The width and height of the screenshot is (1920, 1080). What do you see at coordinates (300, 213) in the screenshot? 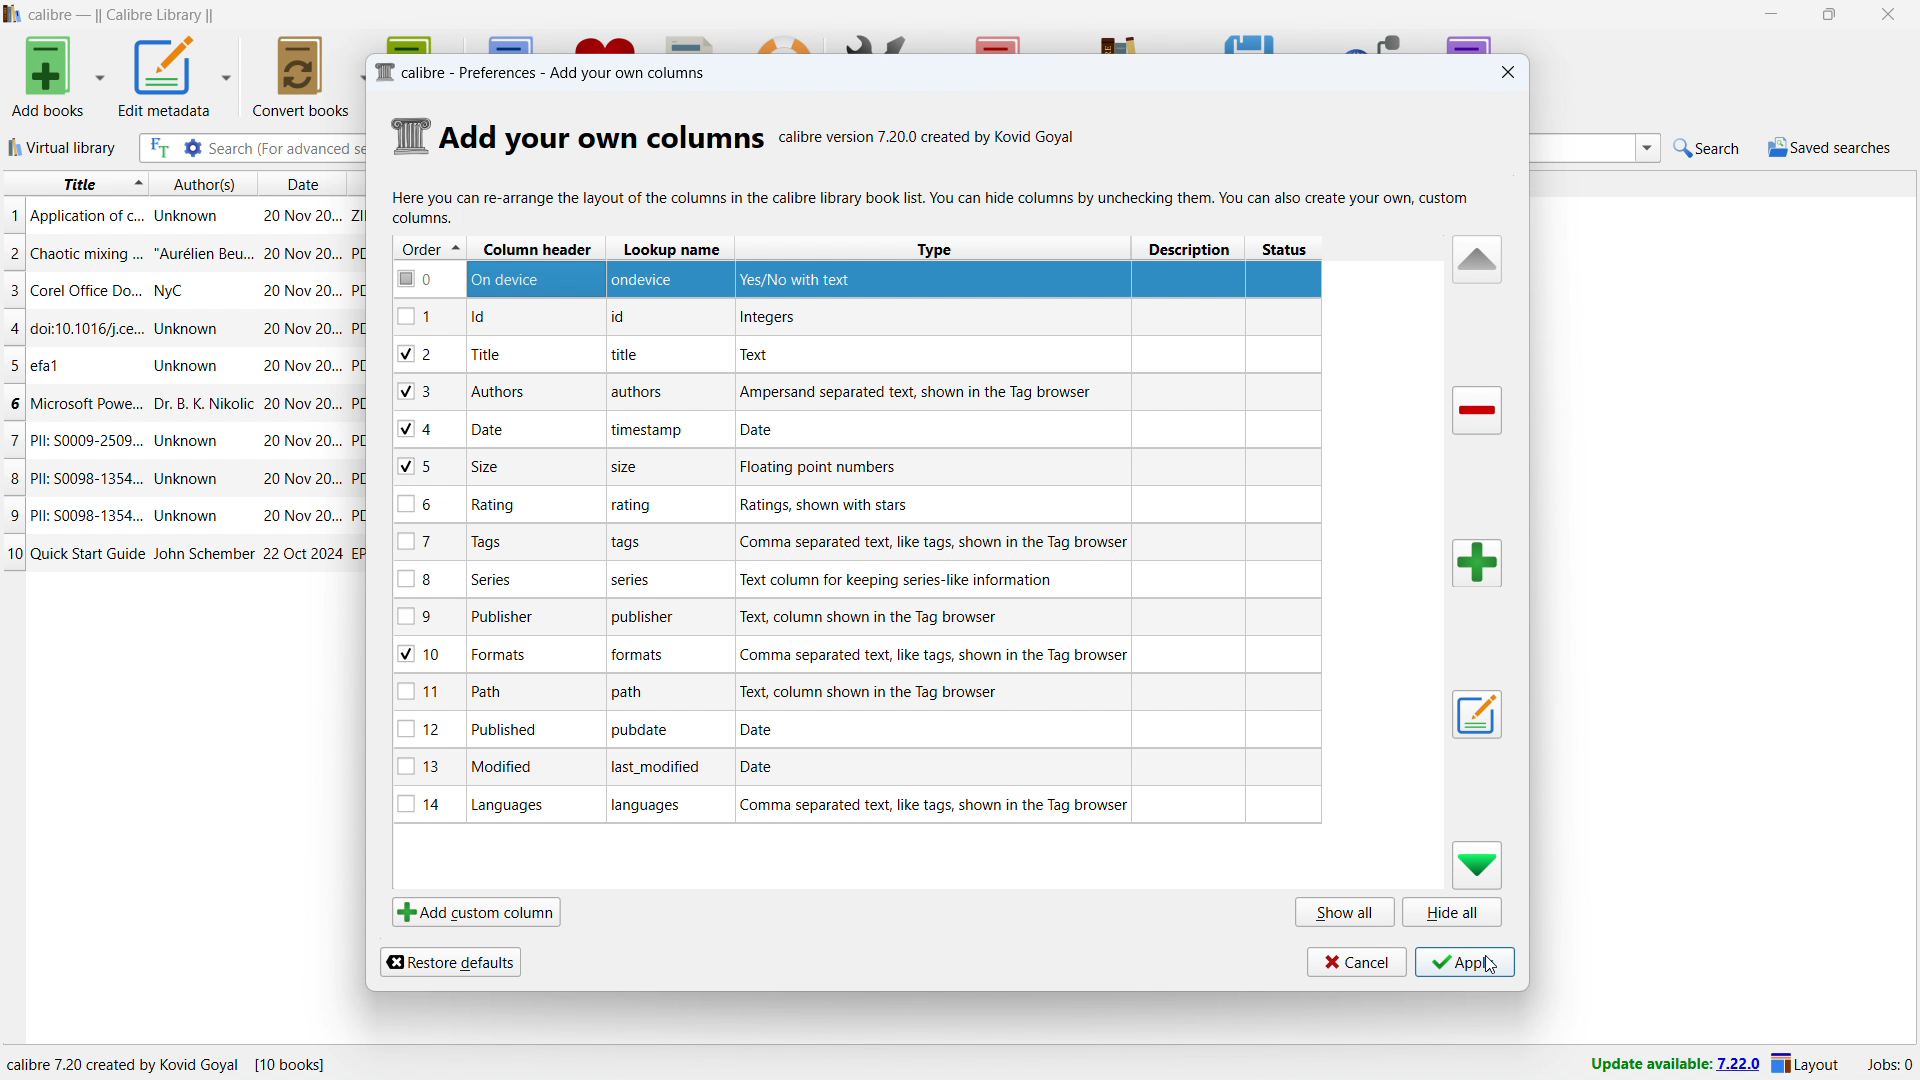
I see `date` at bounding box center [300, 213].